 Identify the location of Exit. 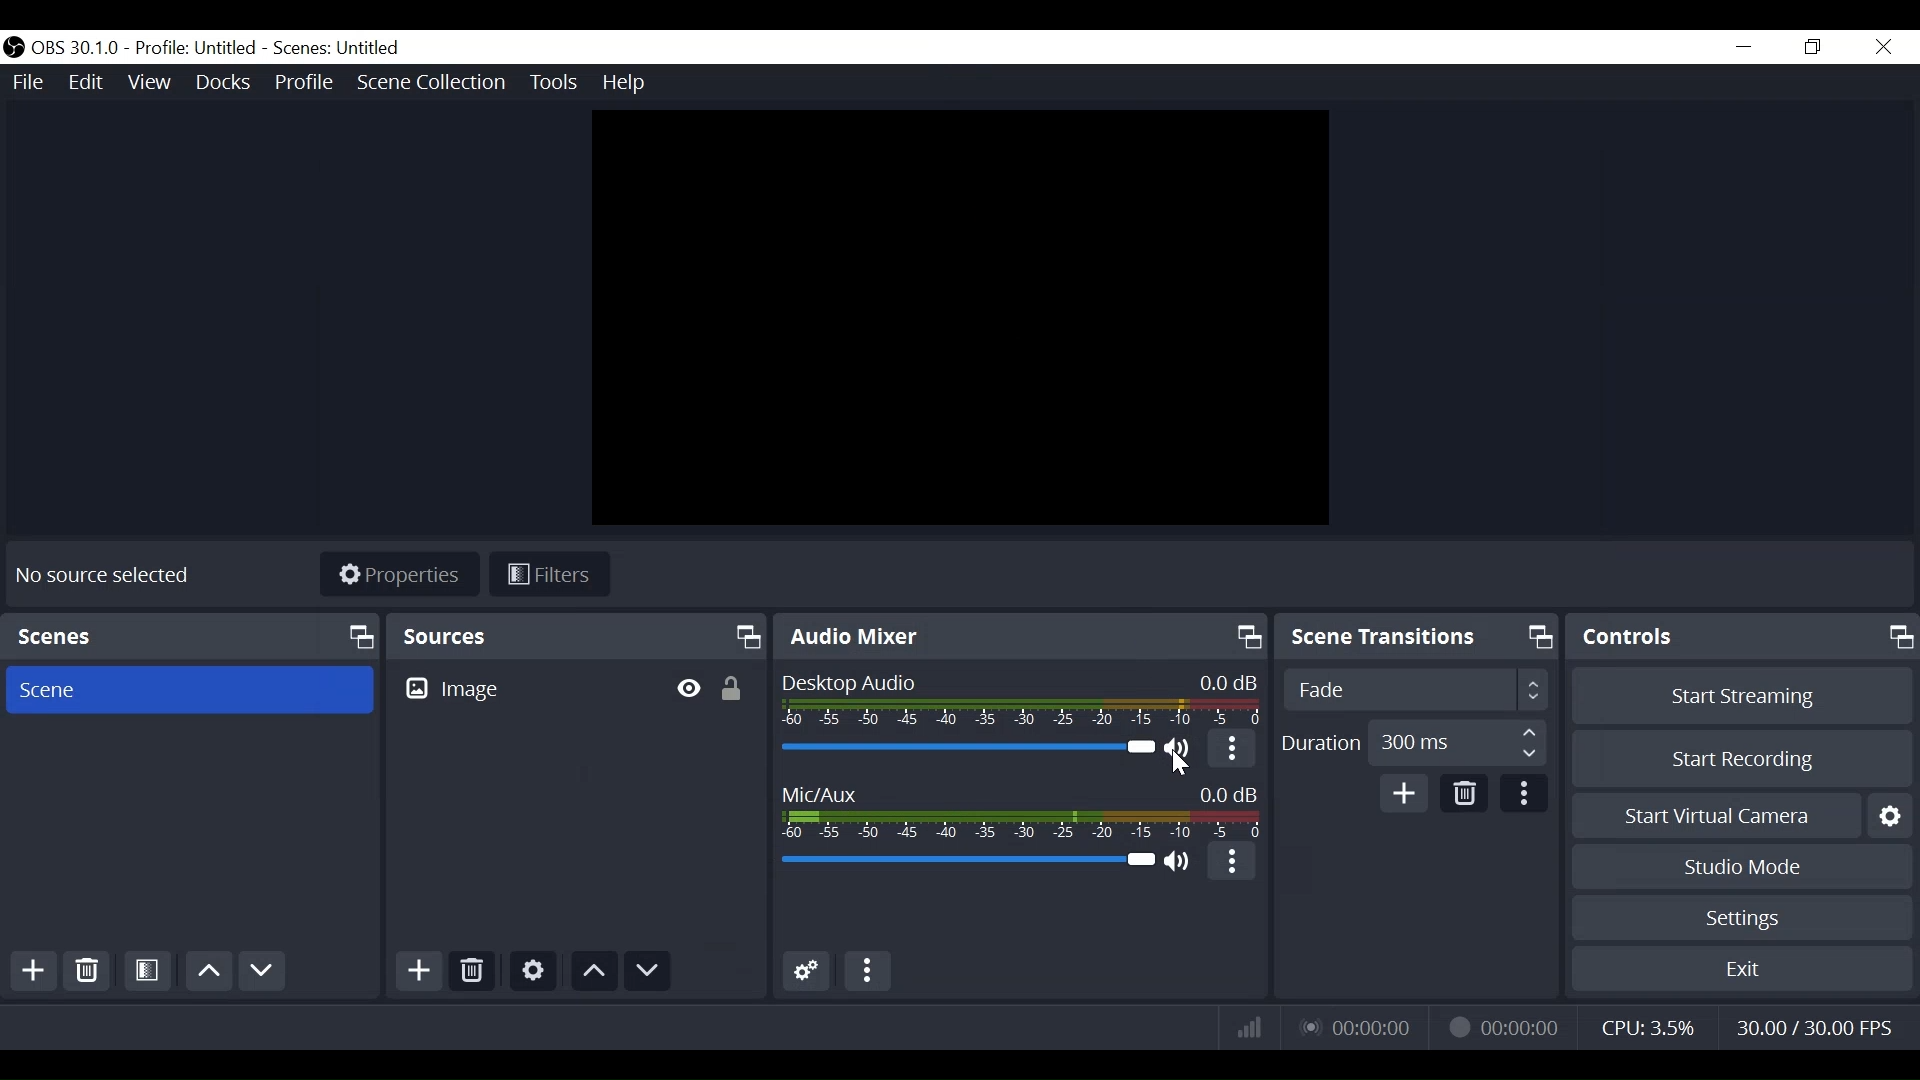
(1738, 969).